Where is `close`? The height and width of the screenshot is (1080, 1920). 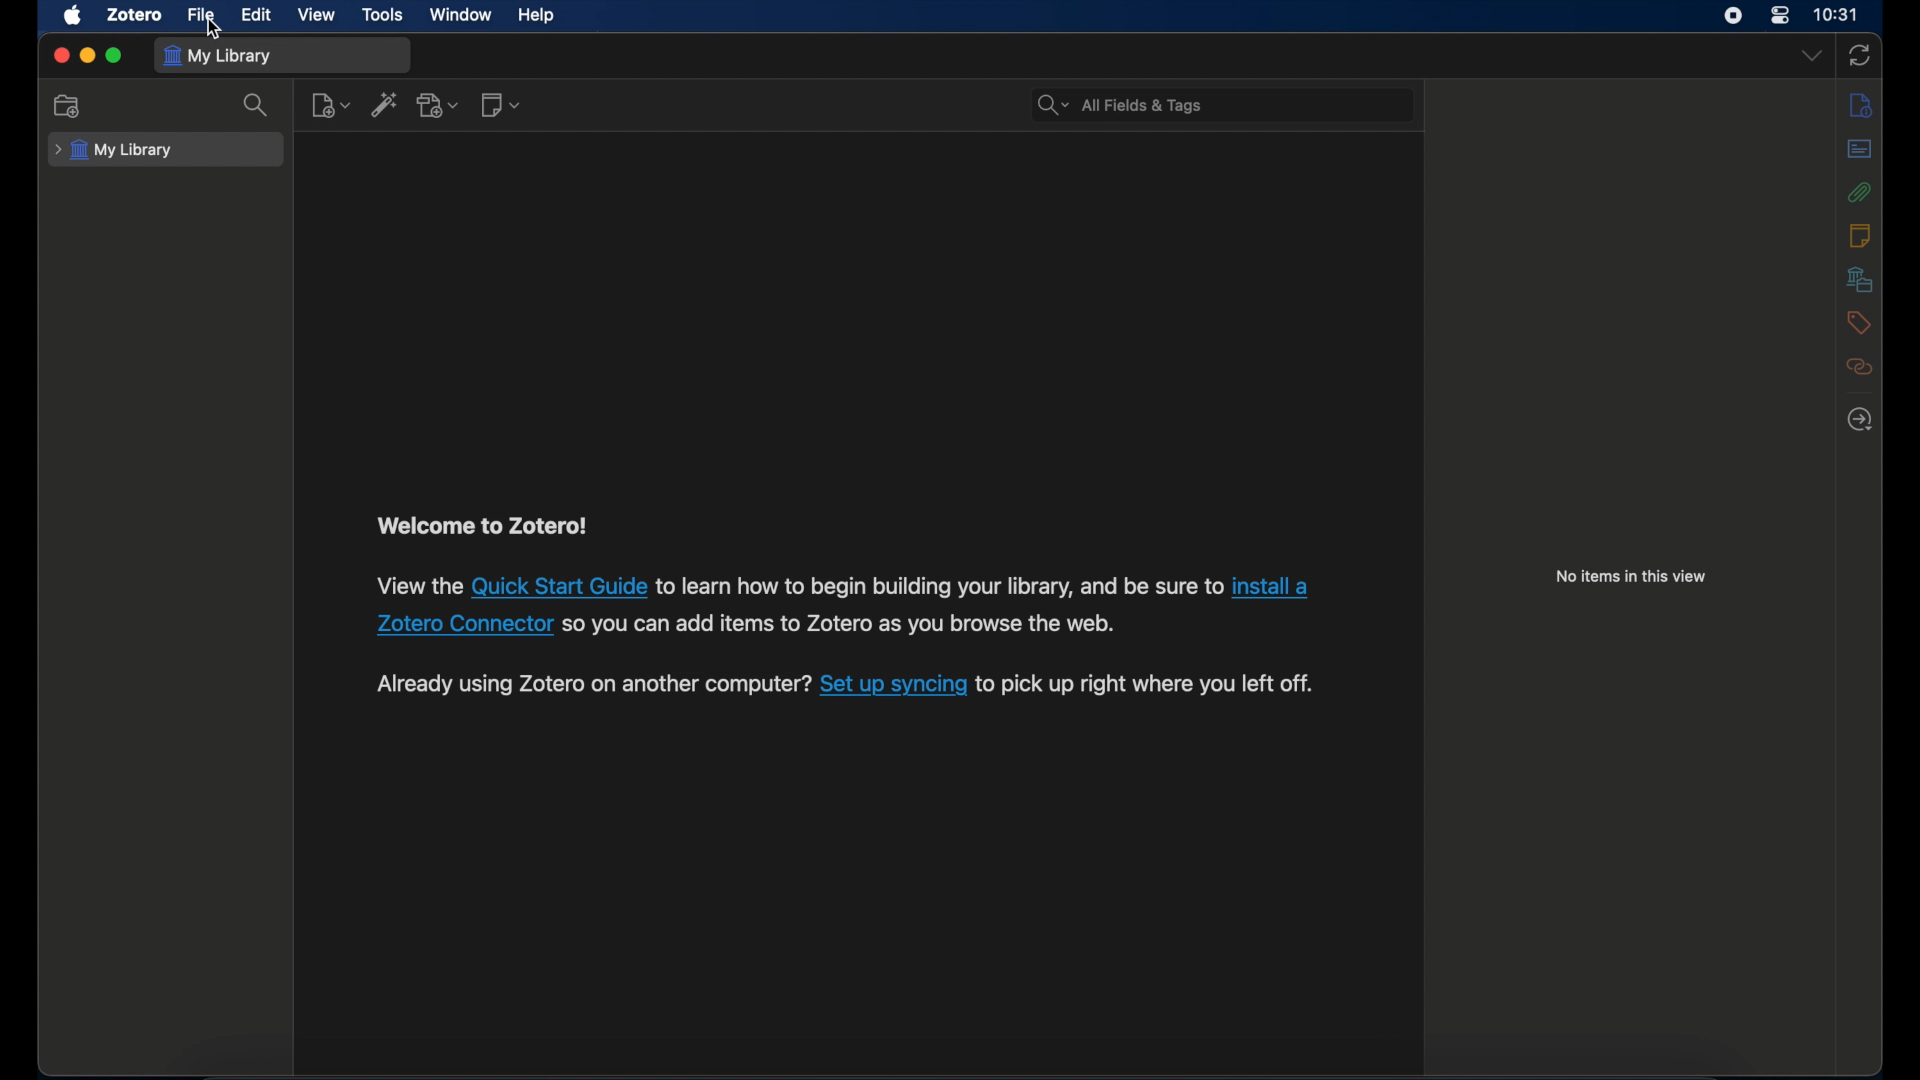
close is located at coordinates (60, 56).